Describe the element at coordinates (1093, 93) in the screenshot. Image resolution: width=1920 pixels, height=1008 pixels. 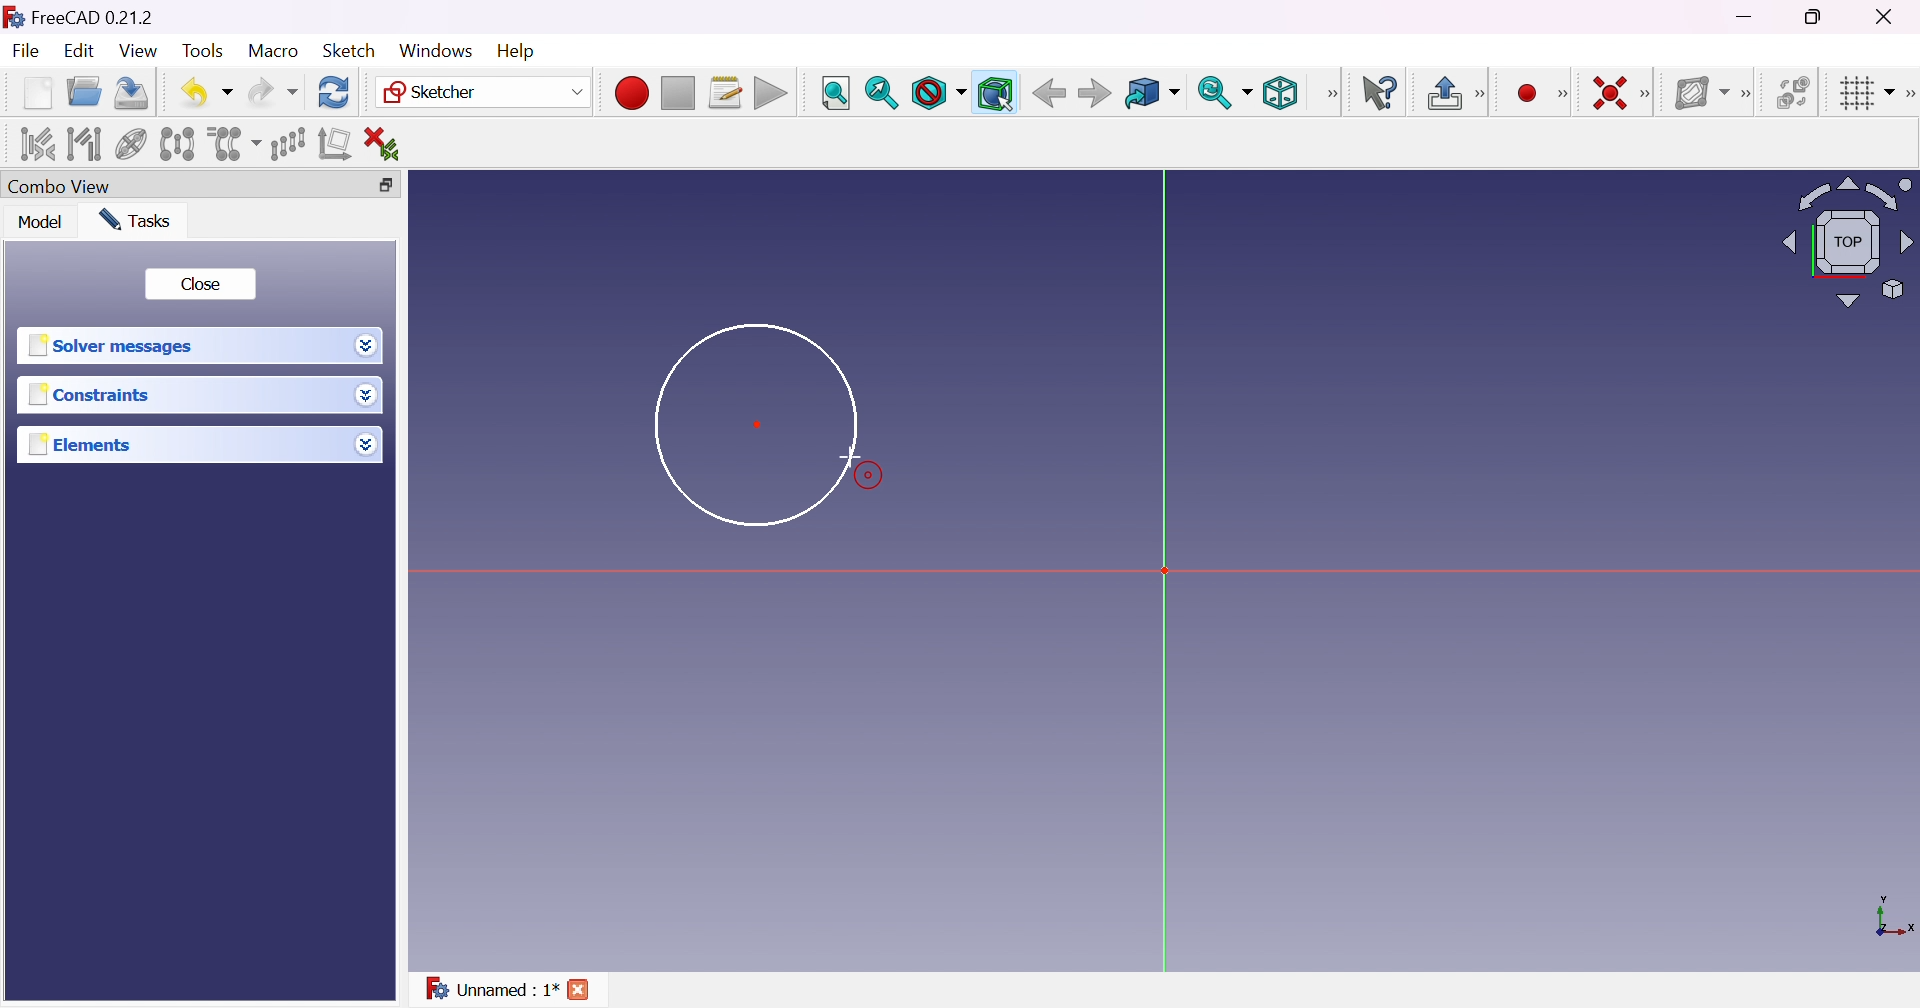
I see `Back` at that location.